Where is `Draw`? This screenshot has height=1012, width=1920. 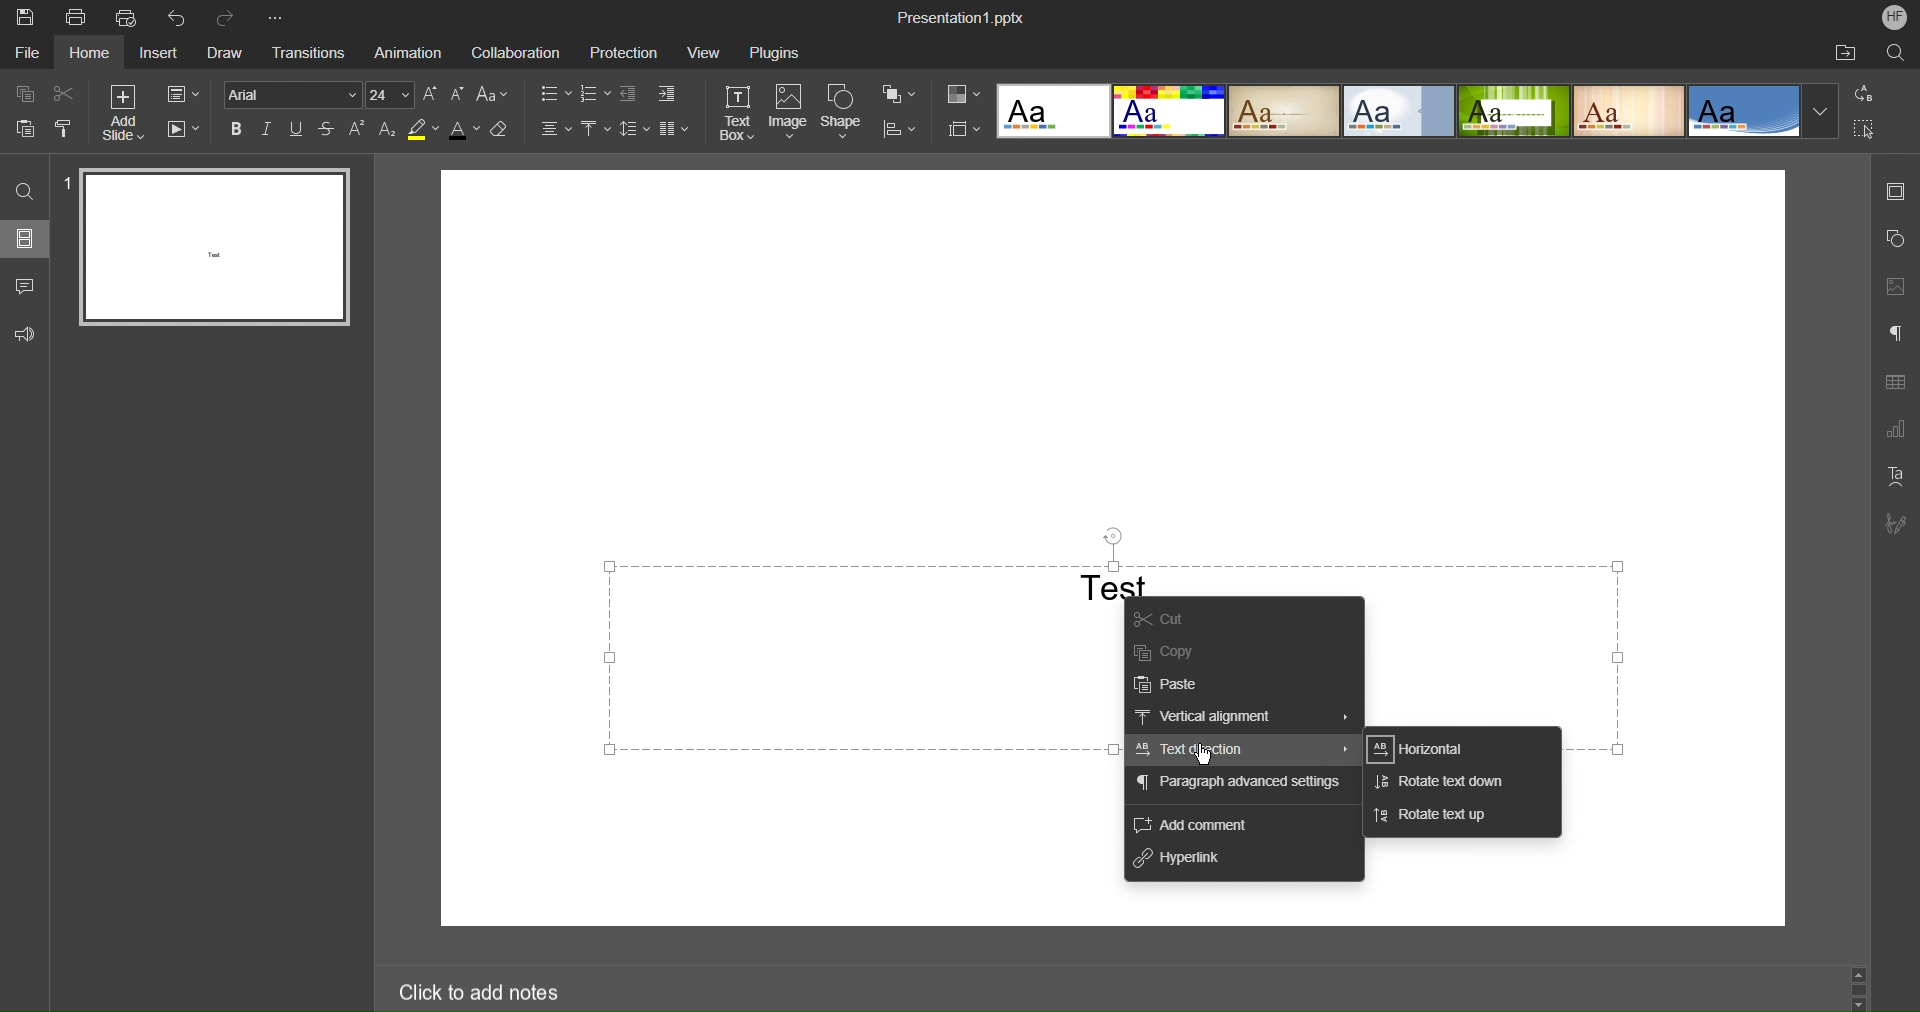 Draw is located at coordinates (233, 52).